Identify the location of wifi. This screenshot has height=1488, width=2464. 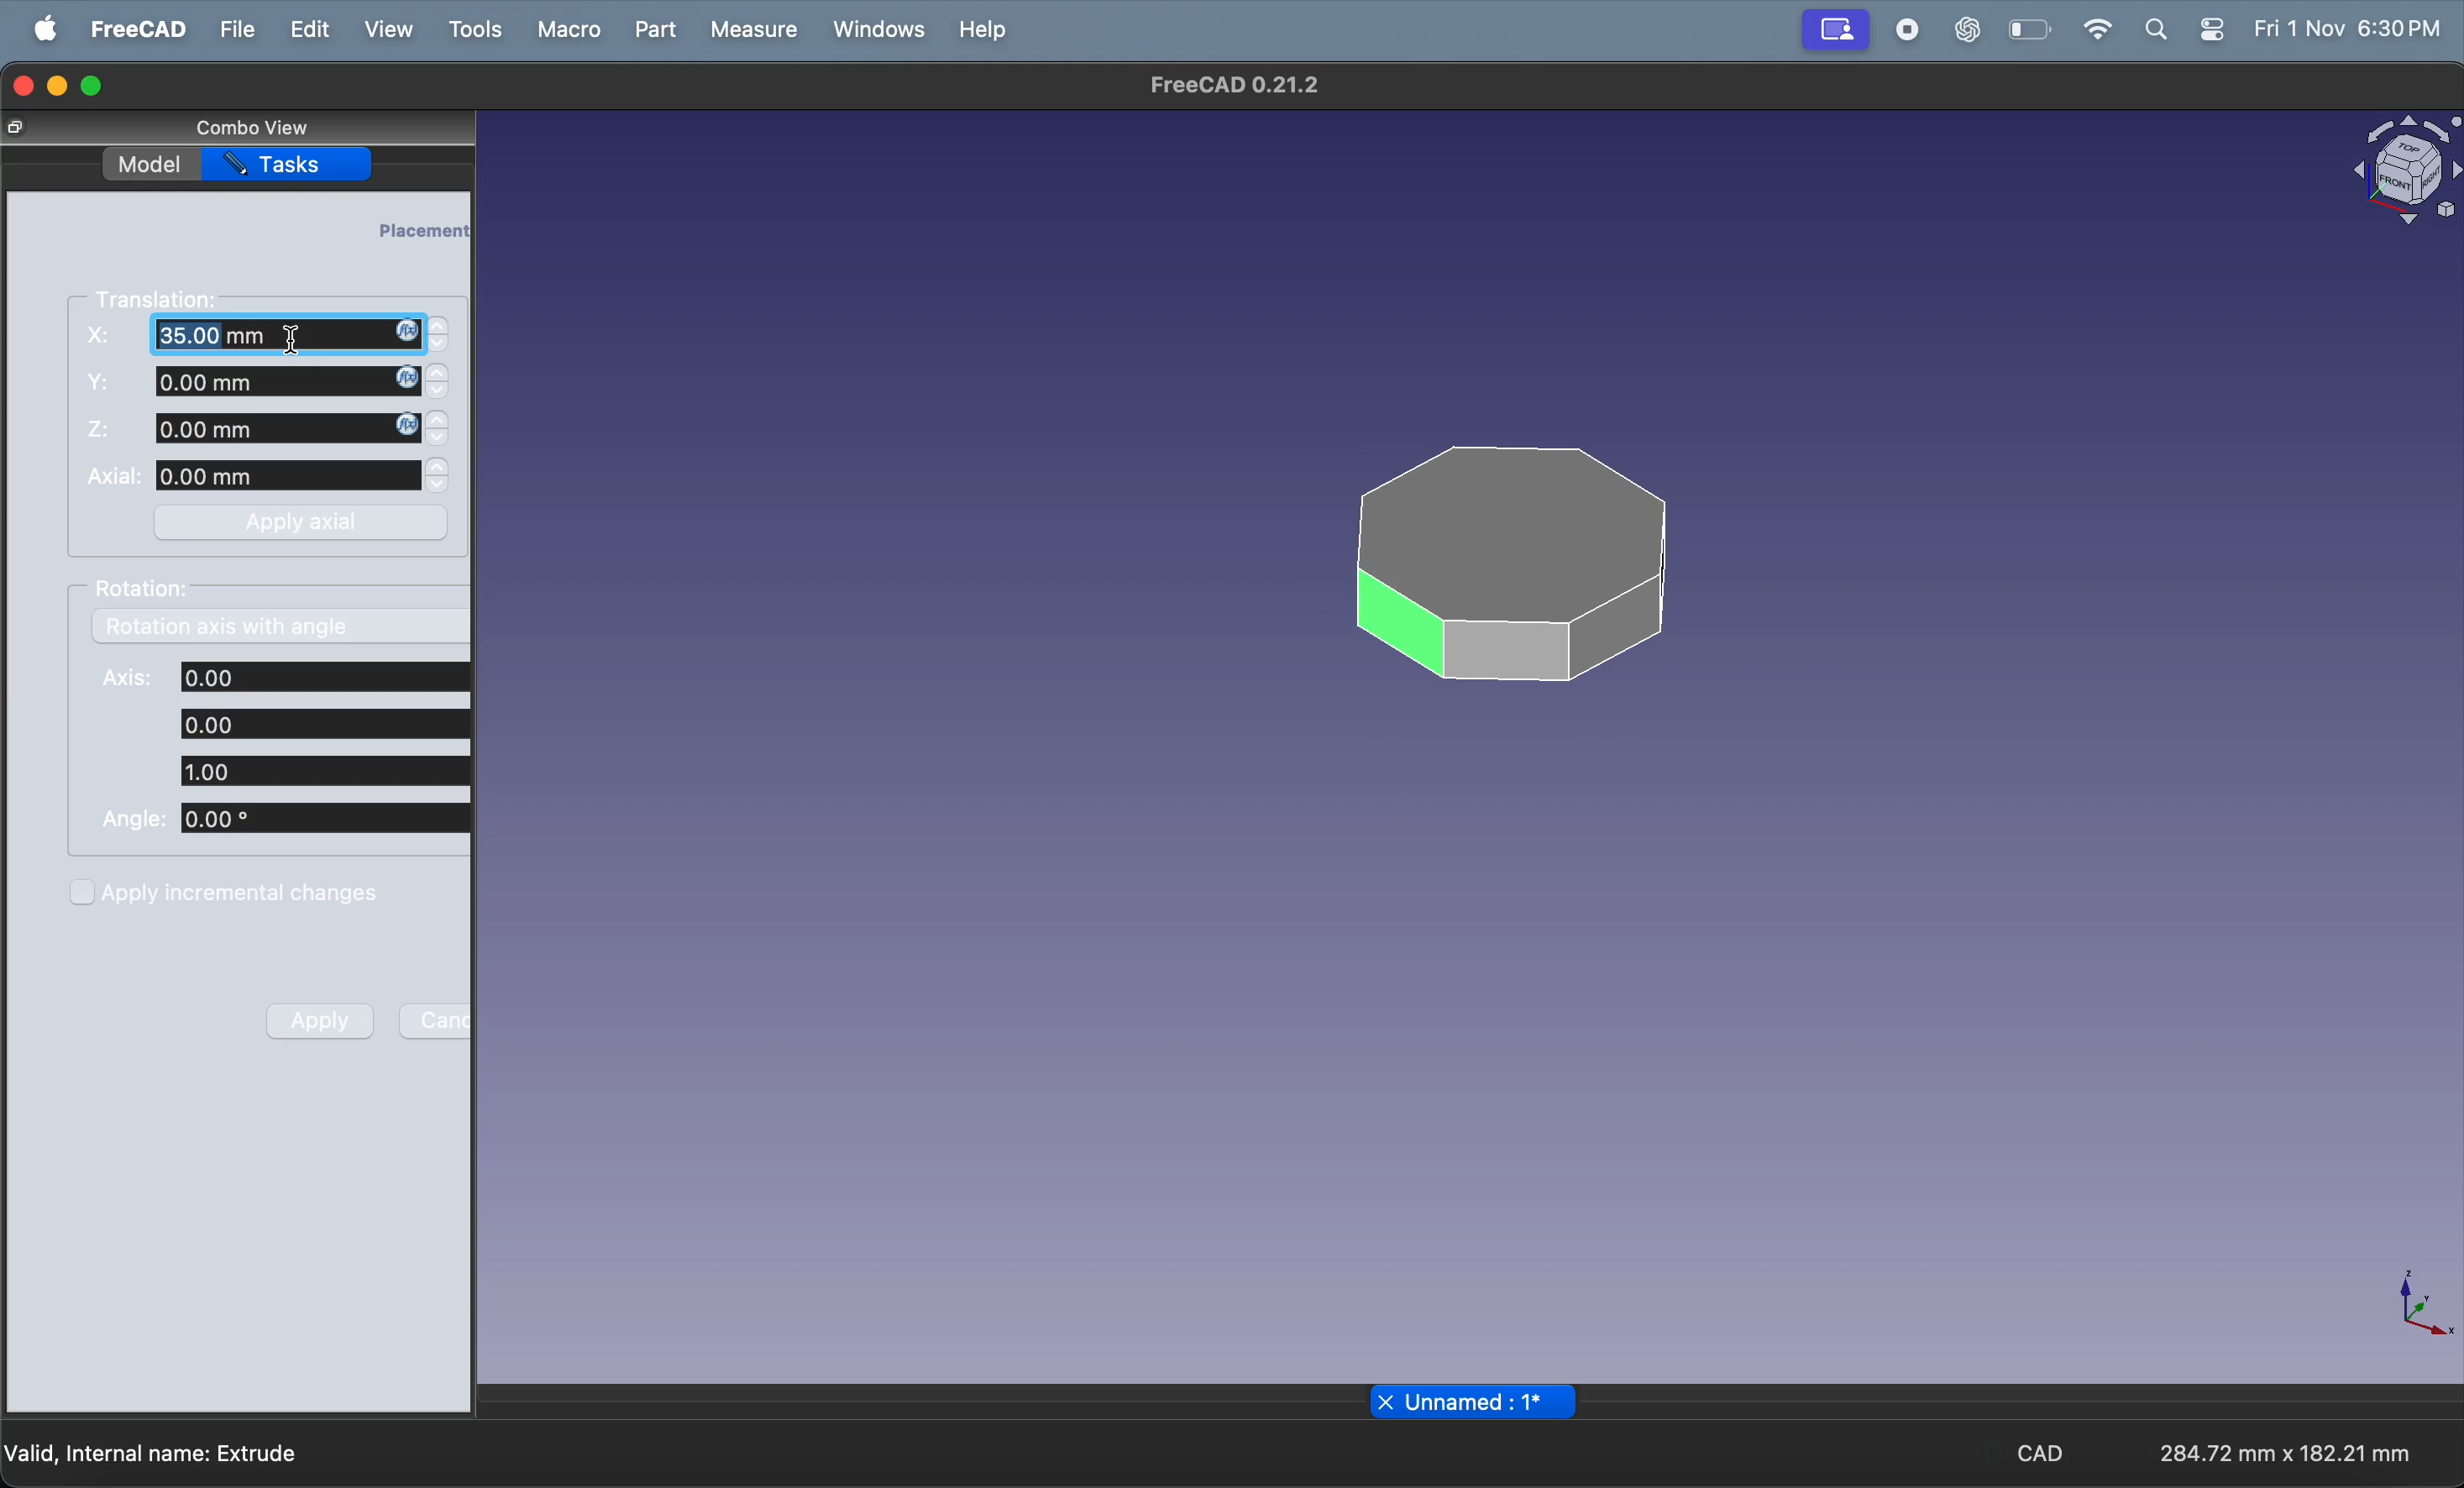
(2093, 29).